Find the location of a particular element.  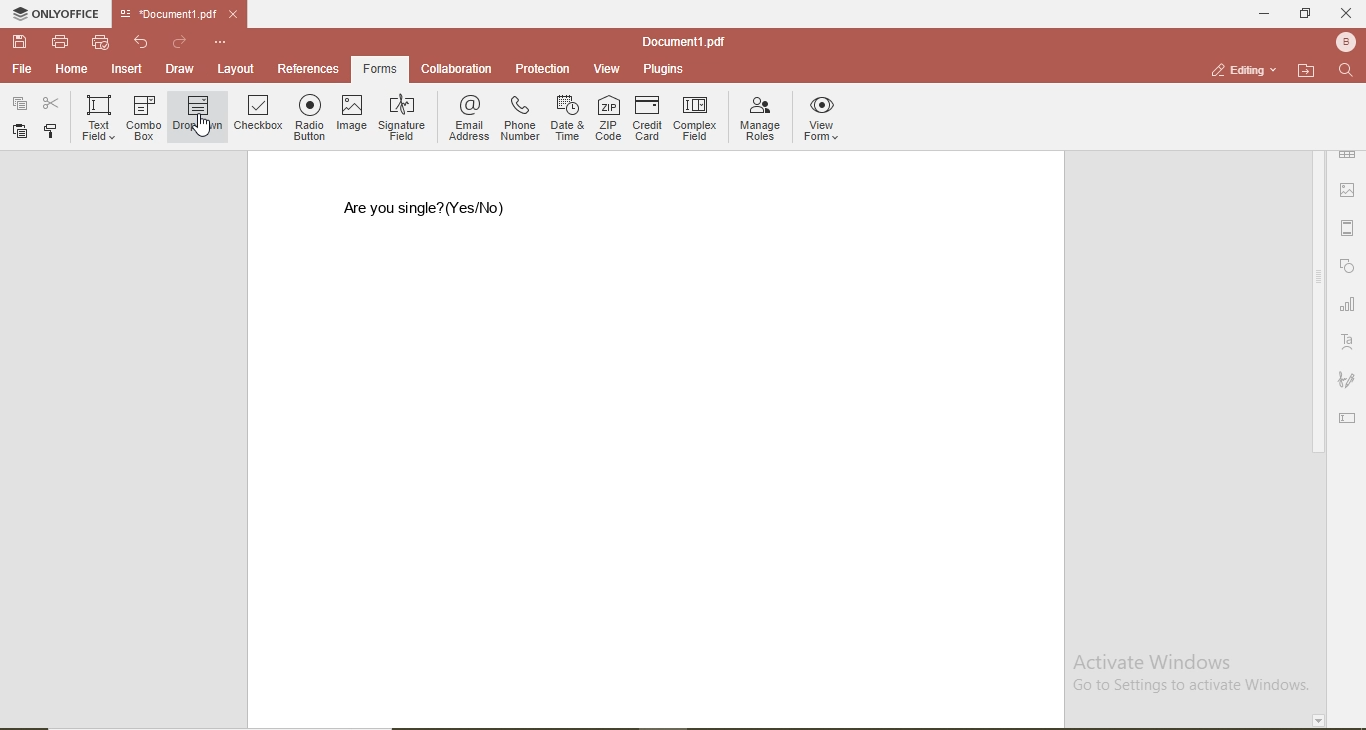

profile is located at coordinates (1347, 43).